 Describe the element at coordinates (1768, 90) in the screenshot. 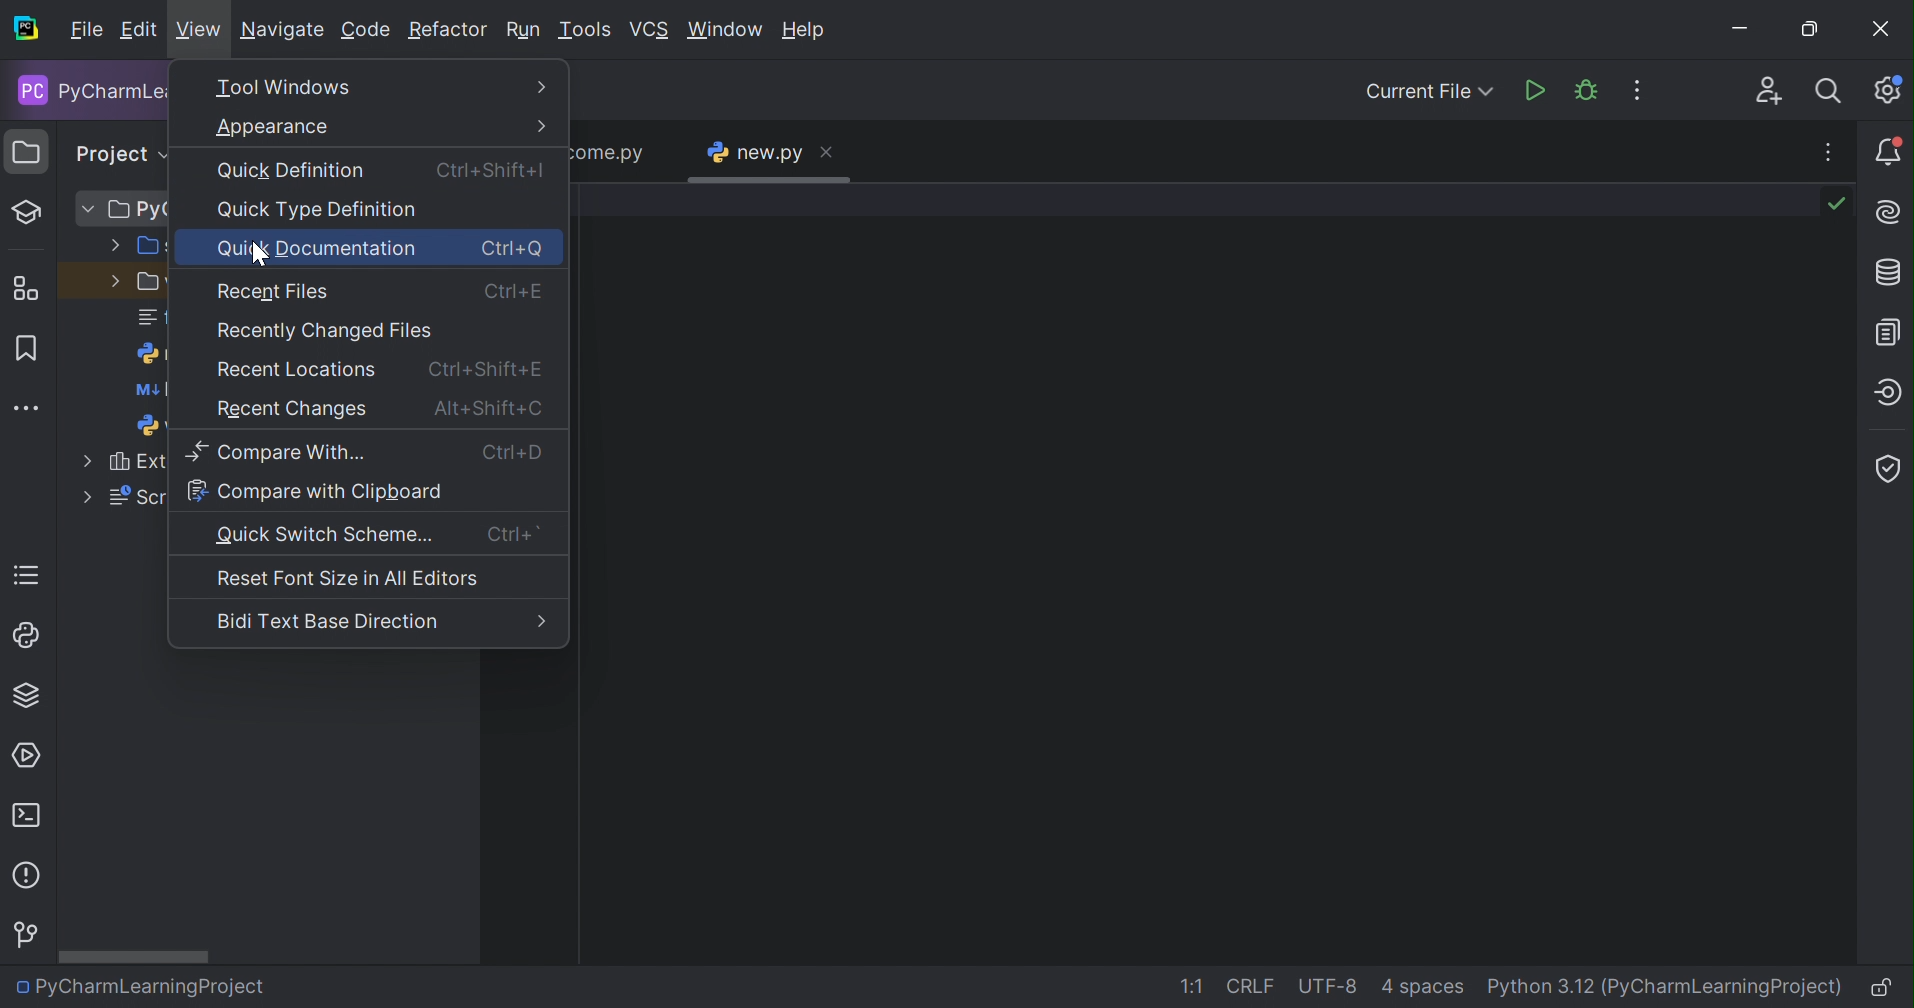

I see `Code With Me` at that location.